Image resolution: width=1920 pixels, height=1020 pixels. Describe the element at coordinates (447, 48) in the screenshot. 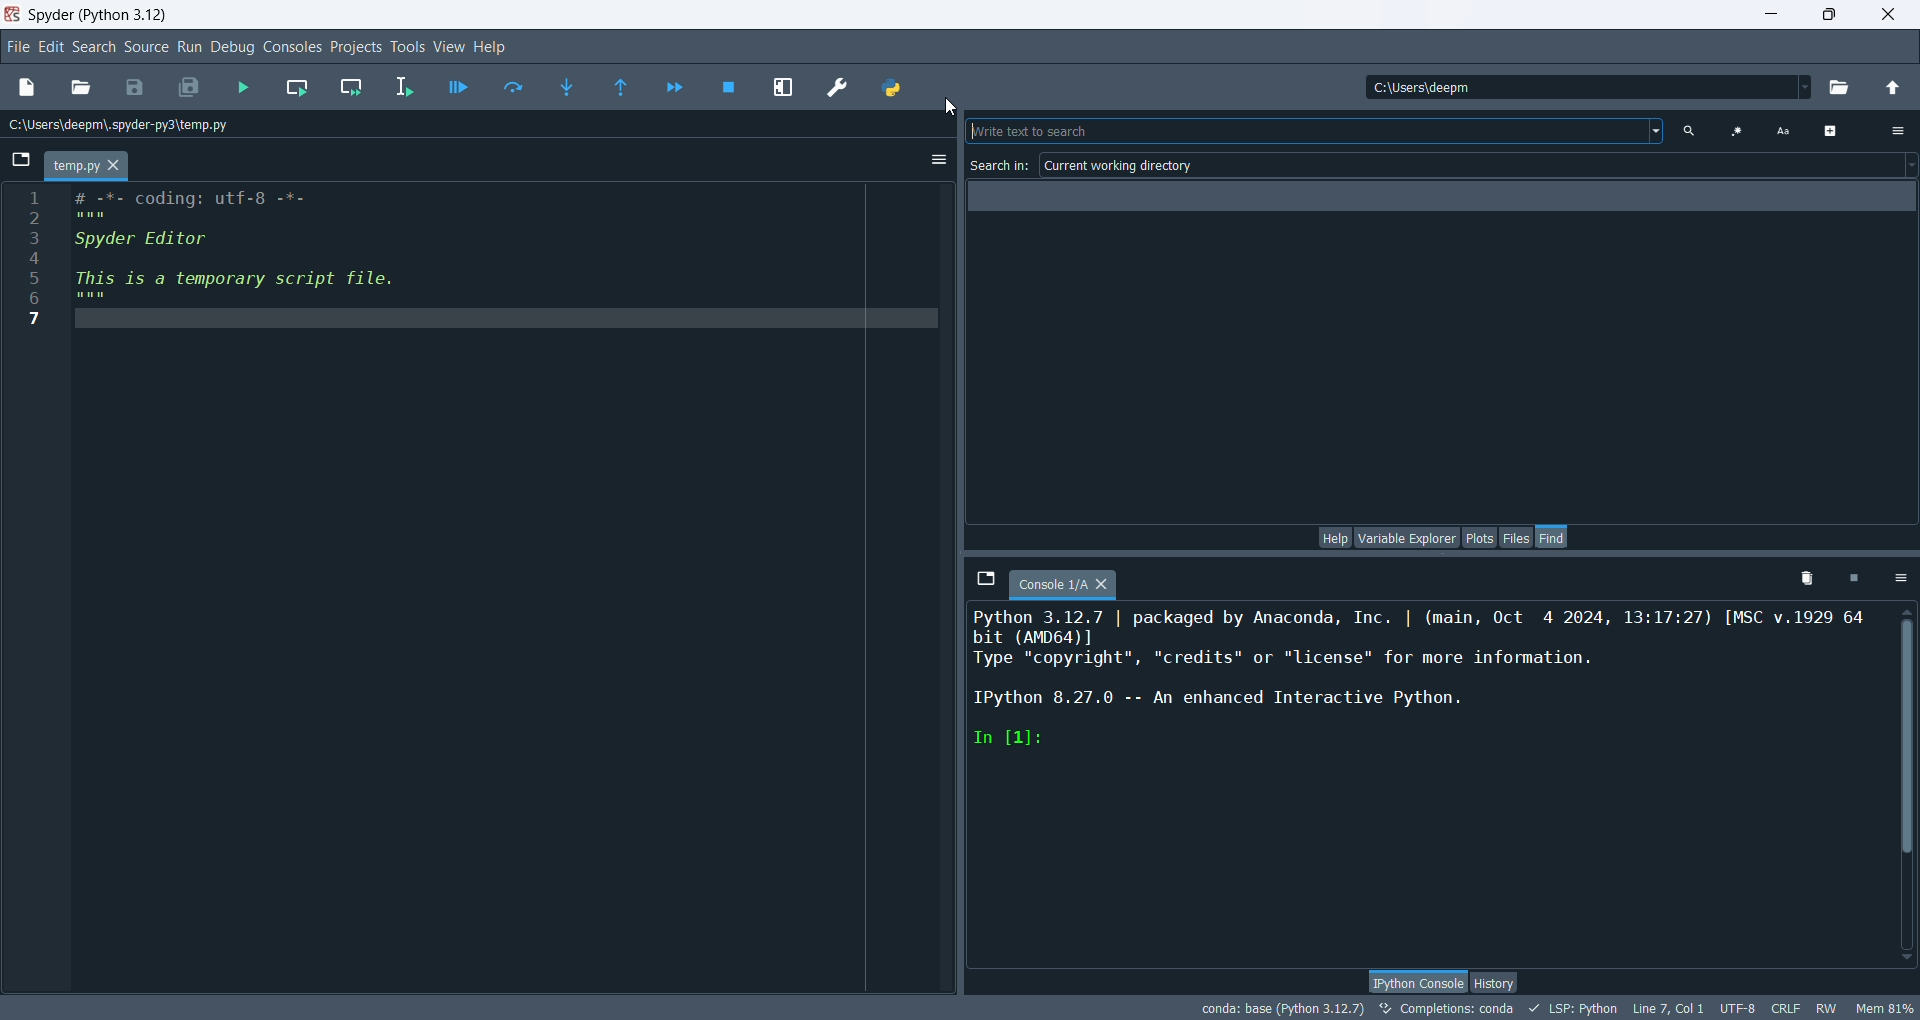

I see `view` at that location.